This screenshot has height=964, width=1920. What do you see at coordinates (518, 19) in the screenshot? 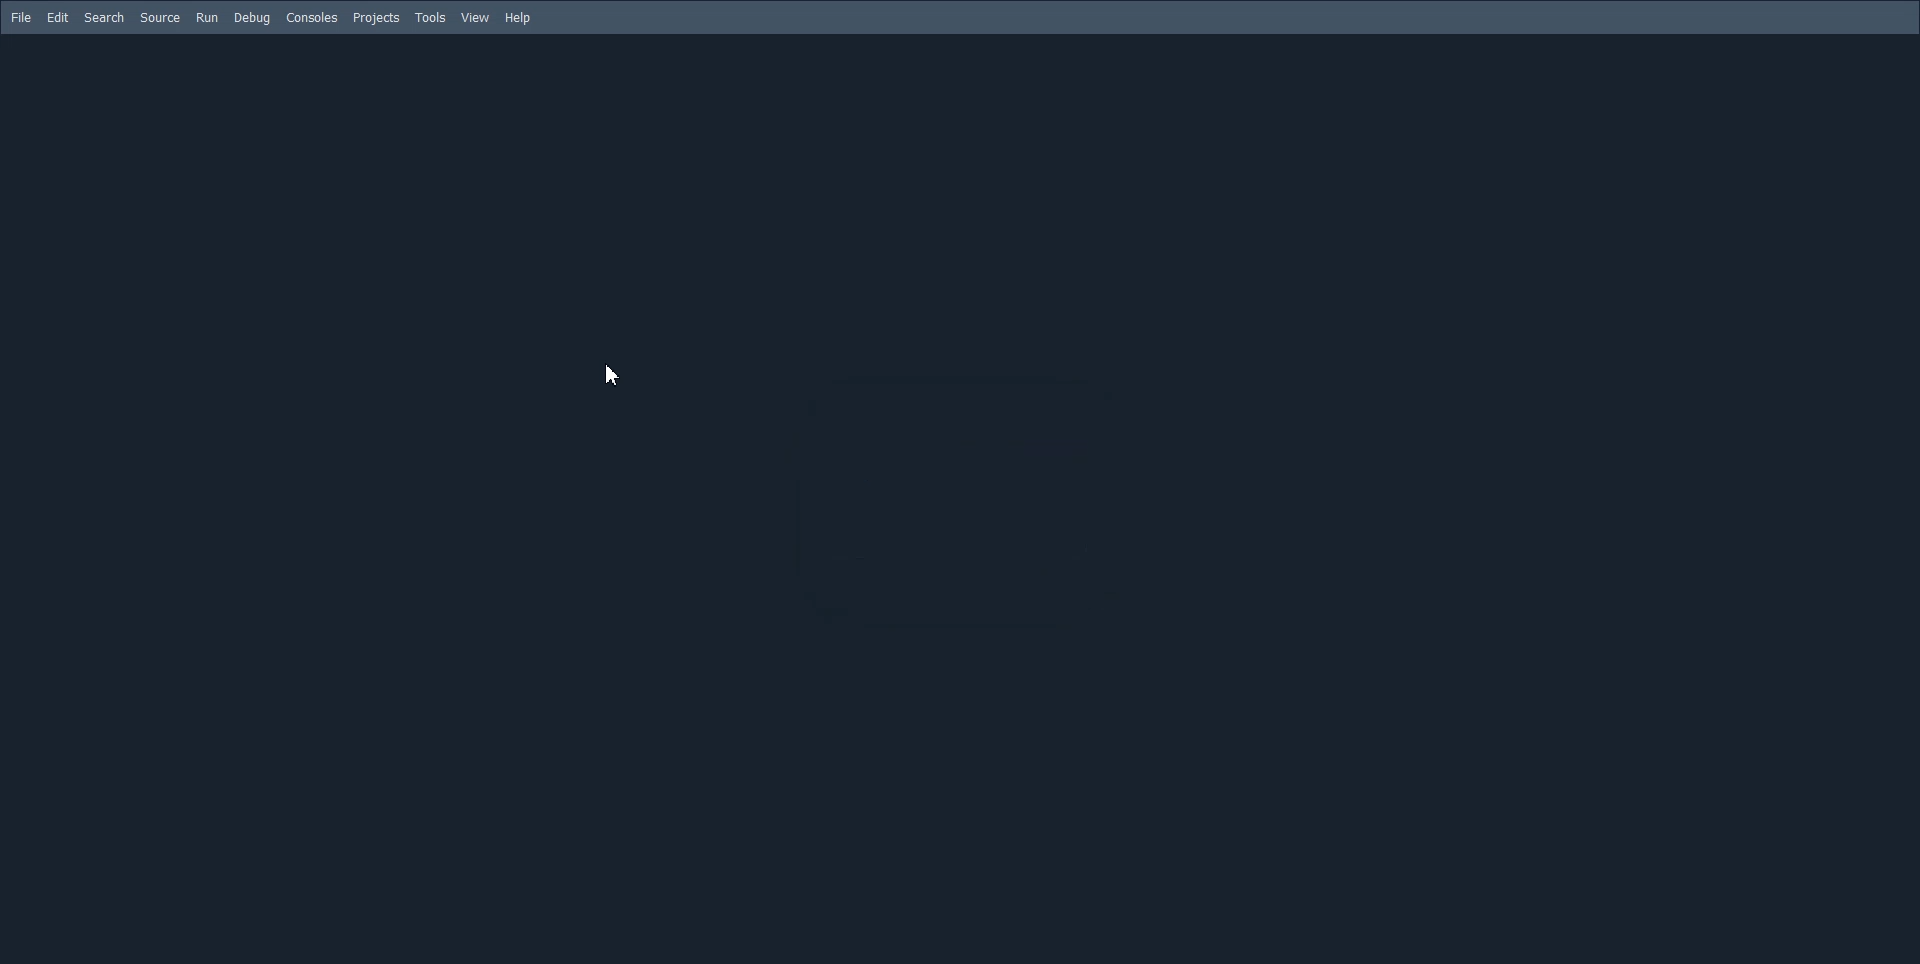
I see `Help` at bounding box center [518, 19].